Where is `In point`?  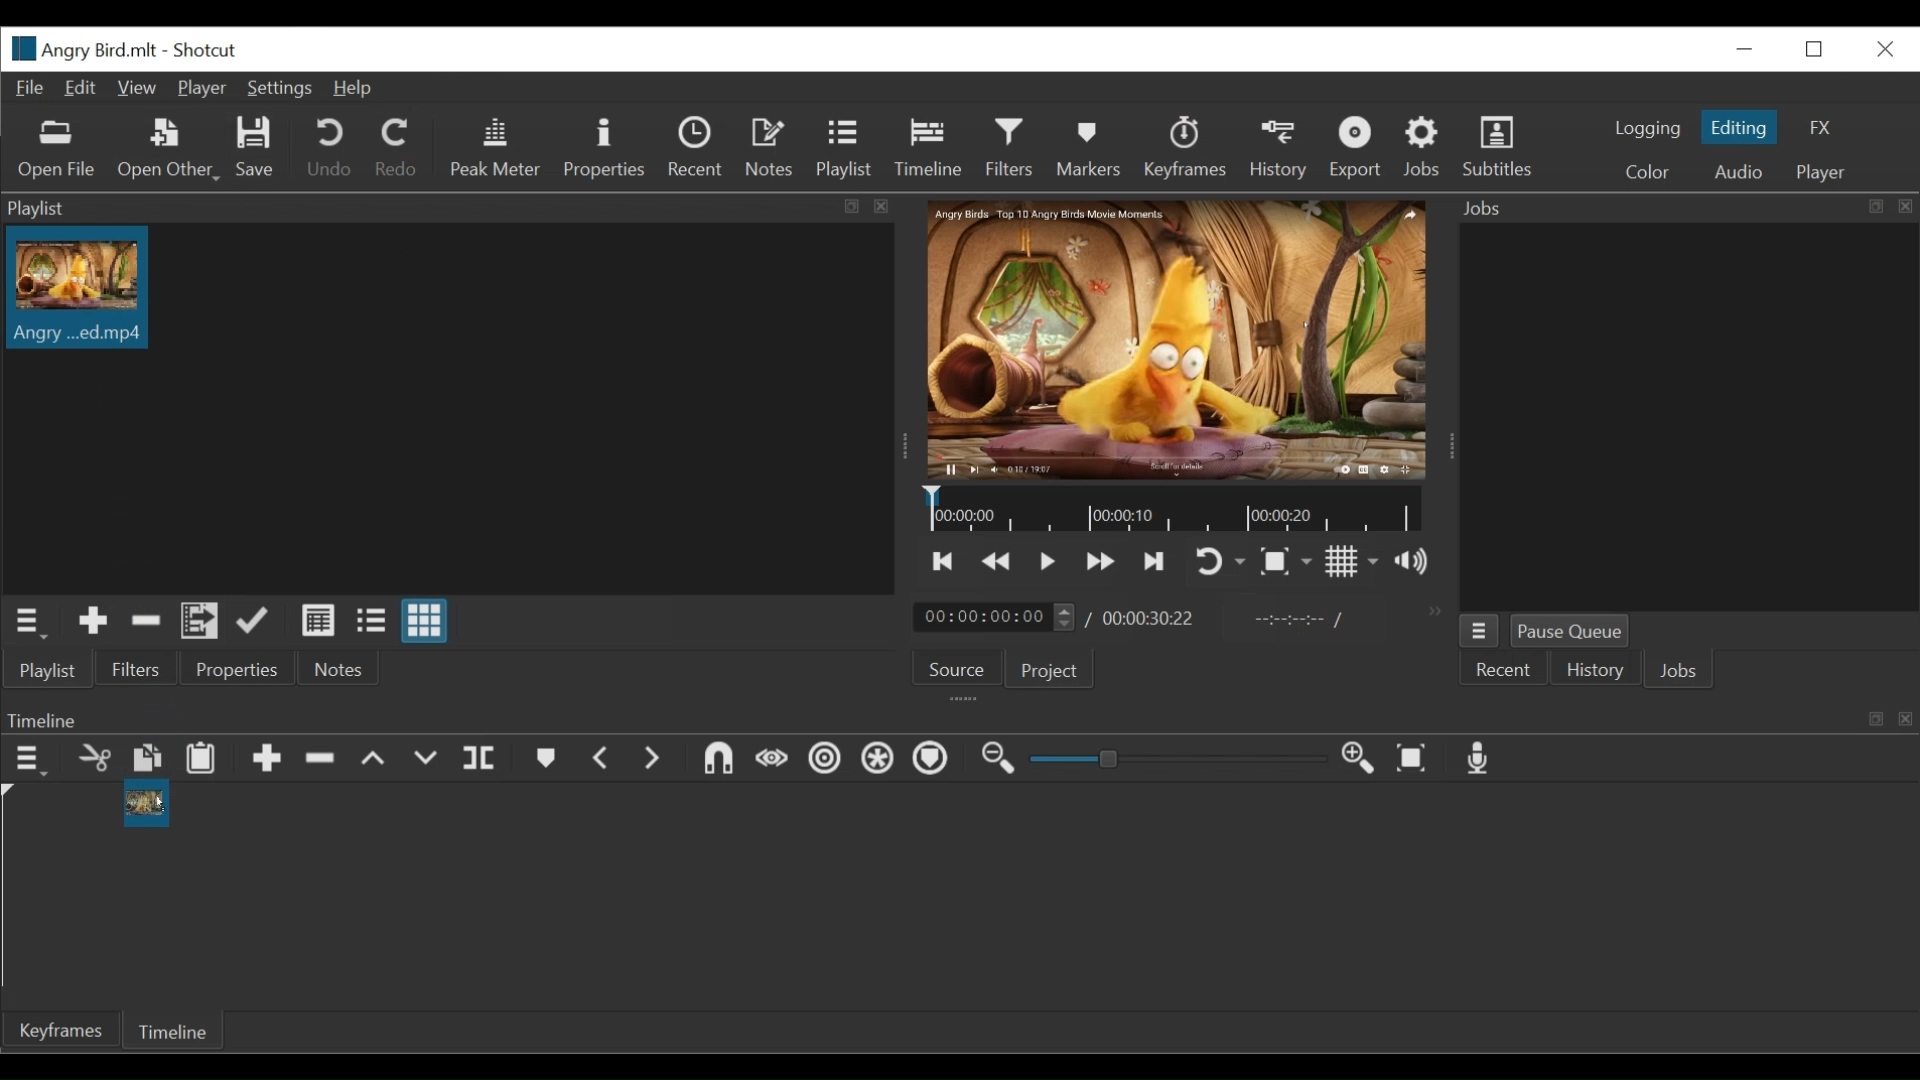 In point is located at coordinates (1297, 620).